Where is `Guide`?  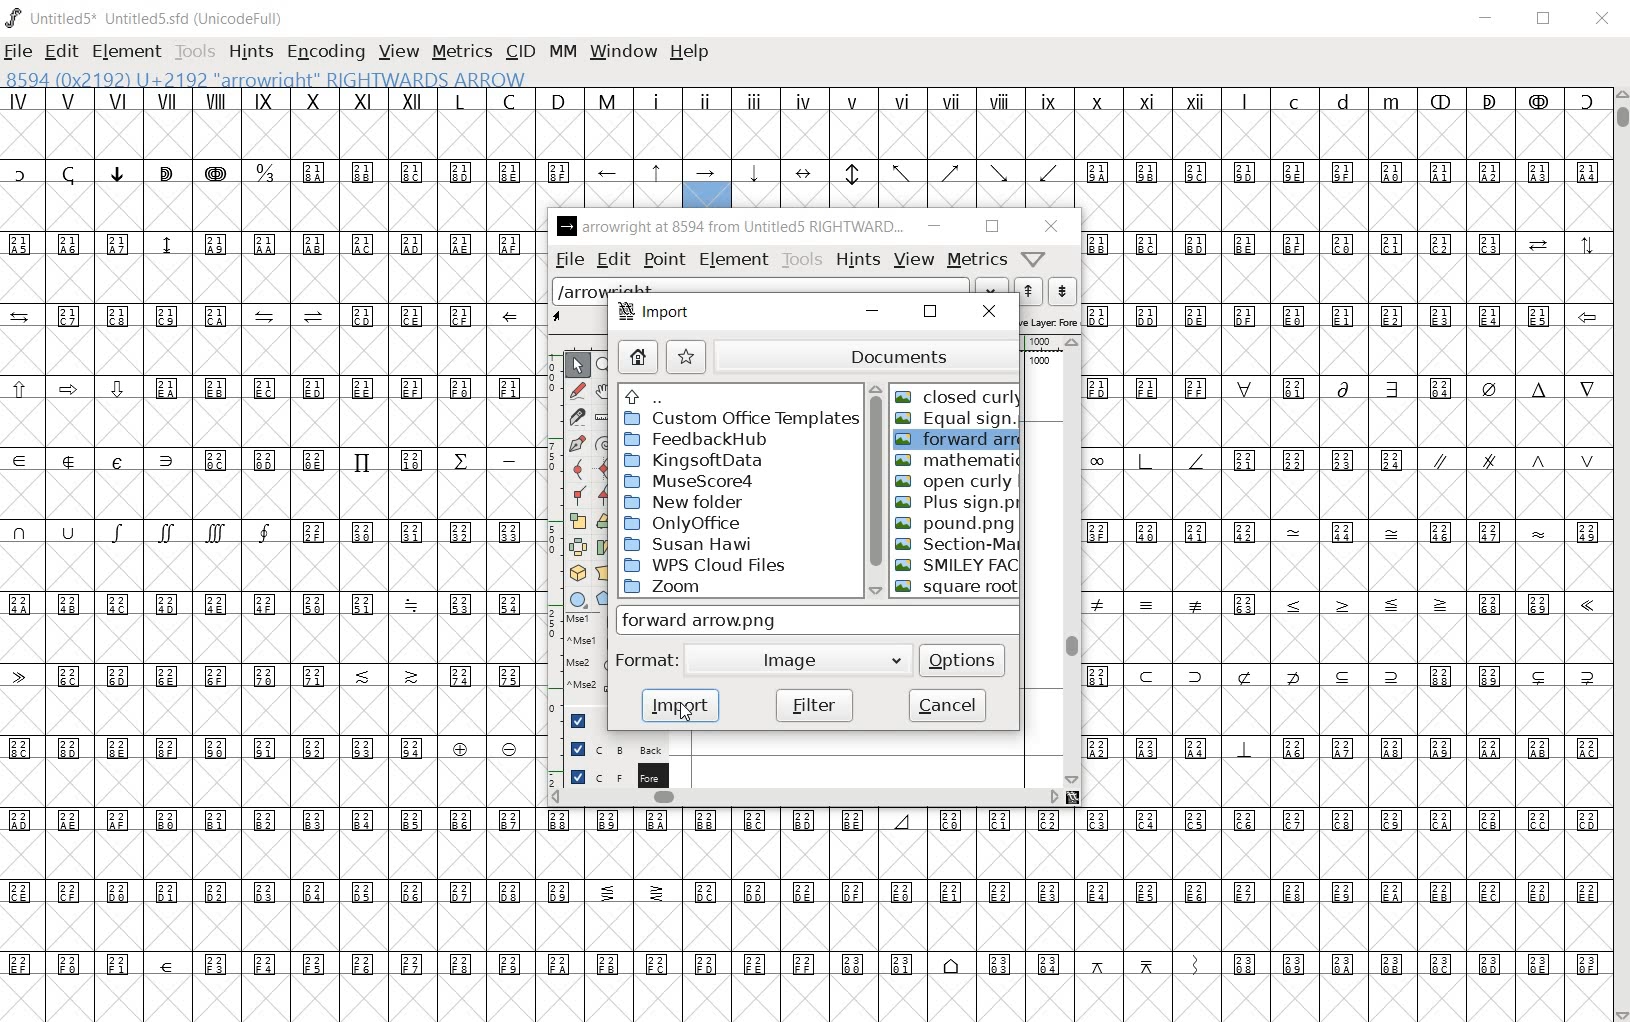
Guide is located at coordinates (575, 720).